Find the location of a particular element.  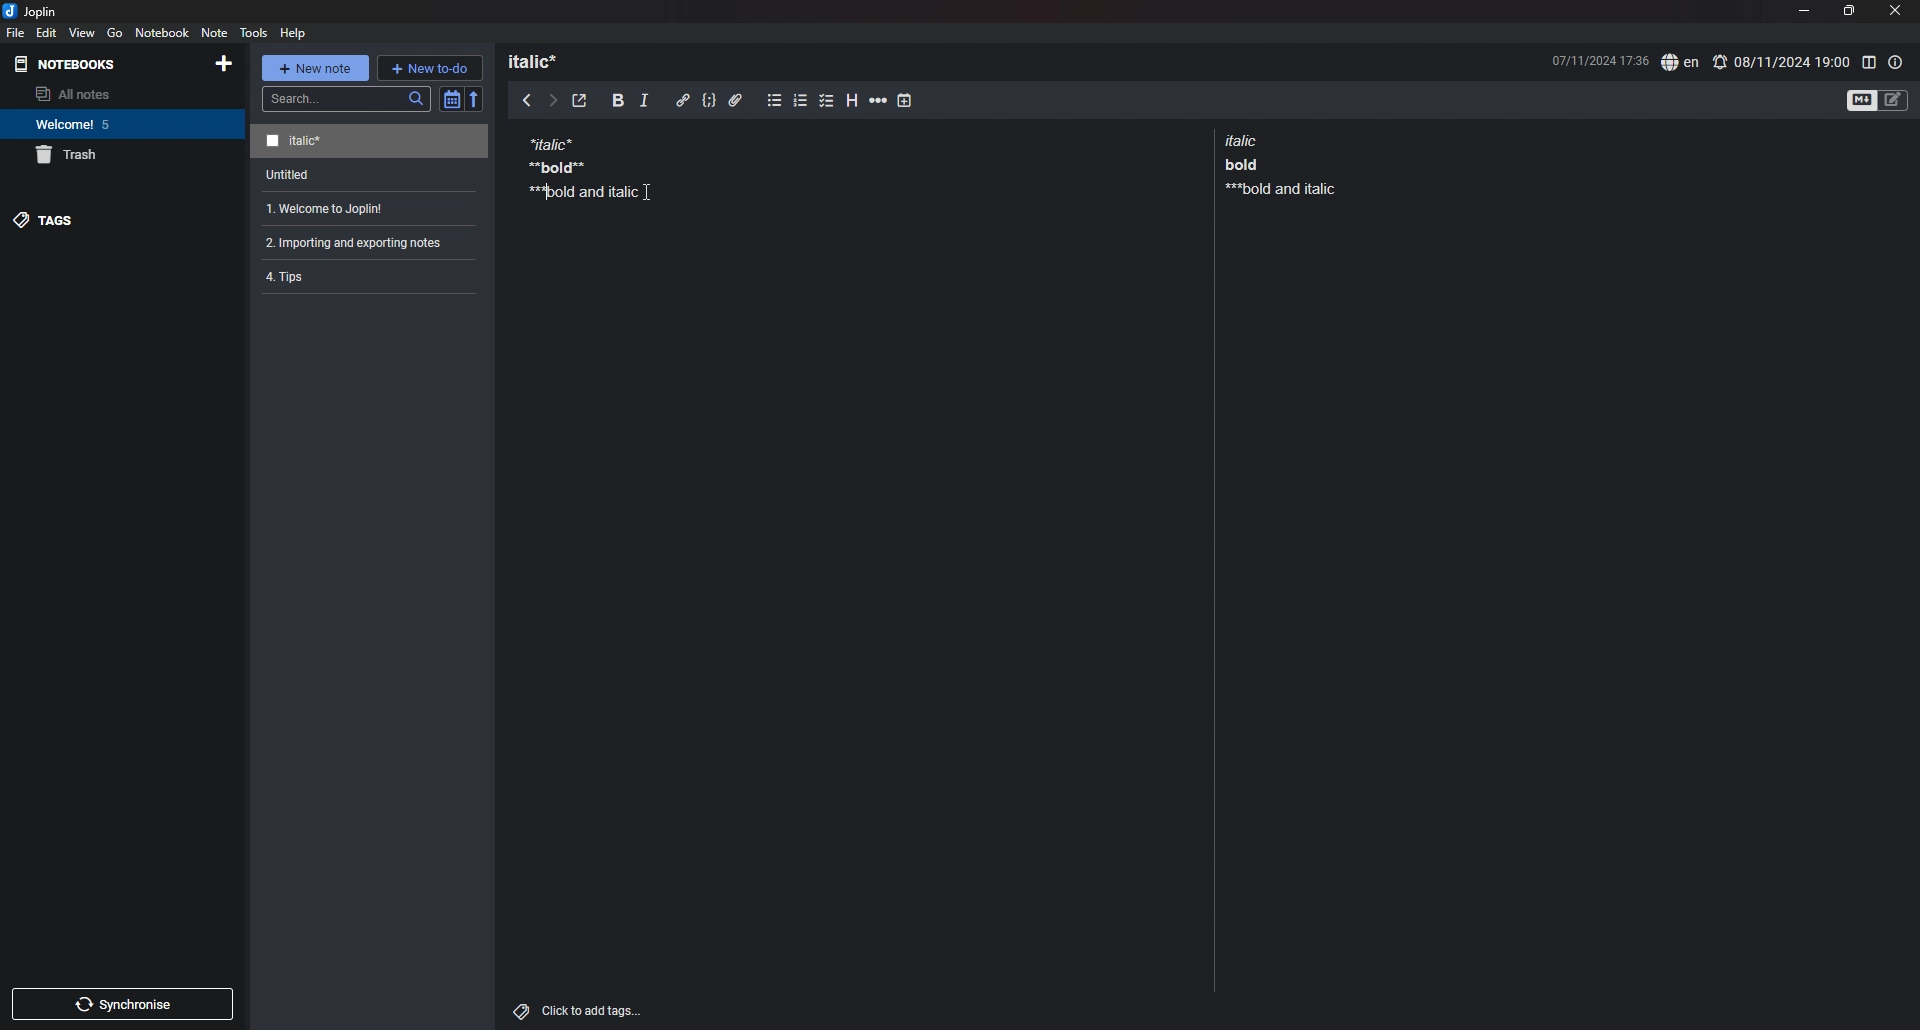

toggle external editor is located at coordinates (580, 101).